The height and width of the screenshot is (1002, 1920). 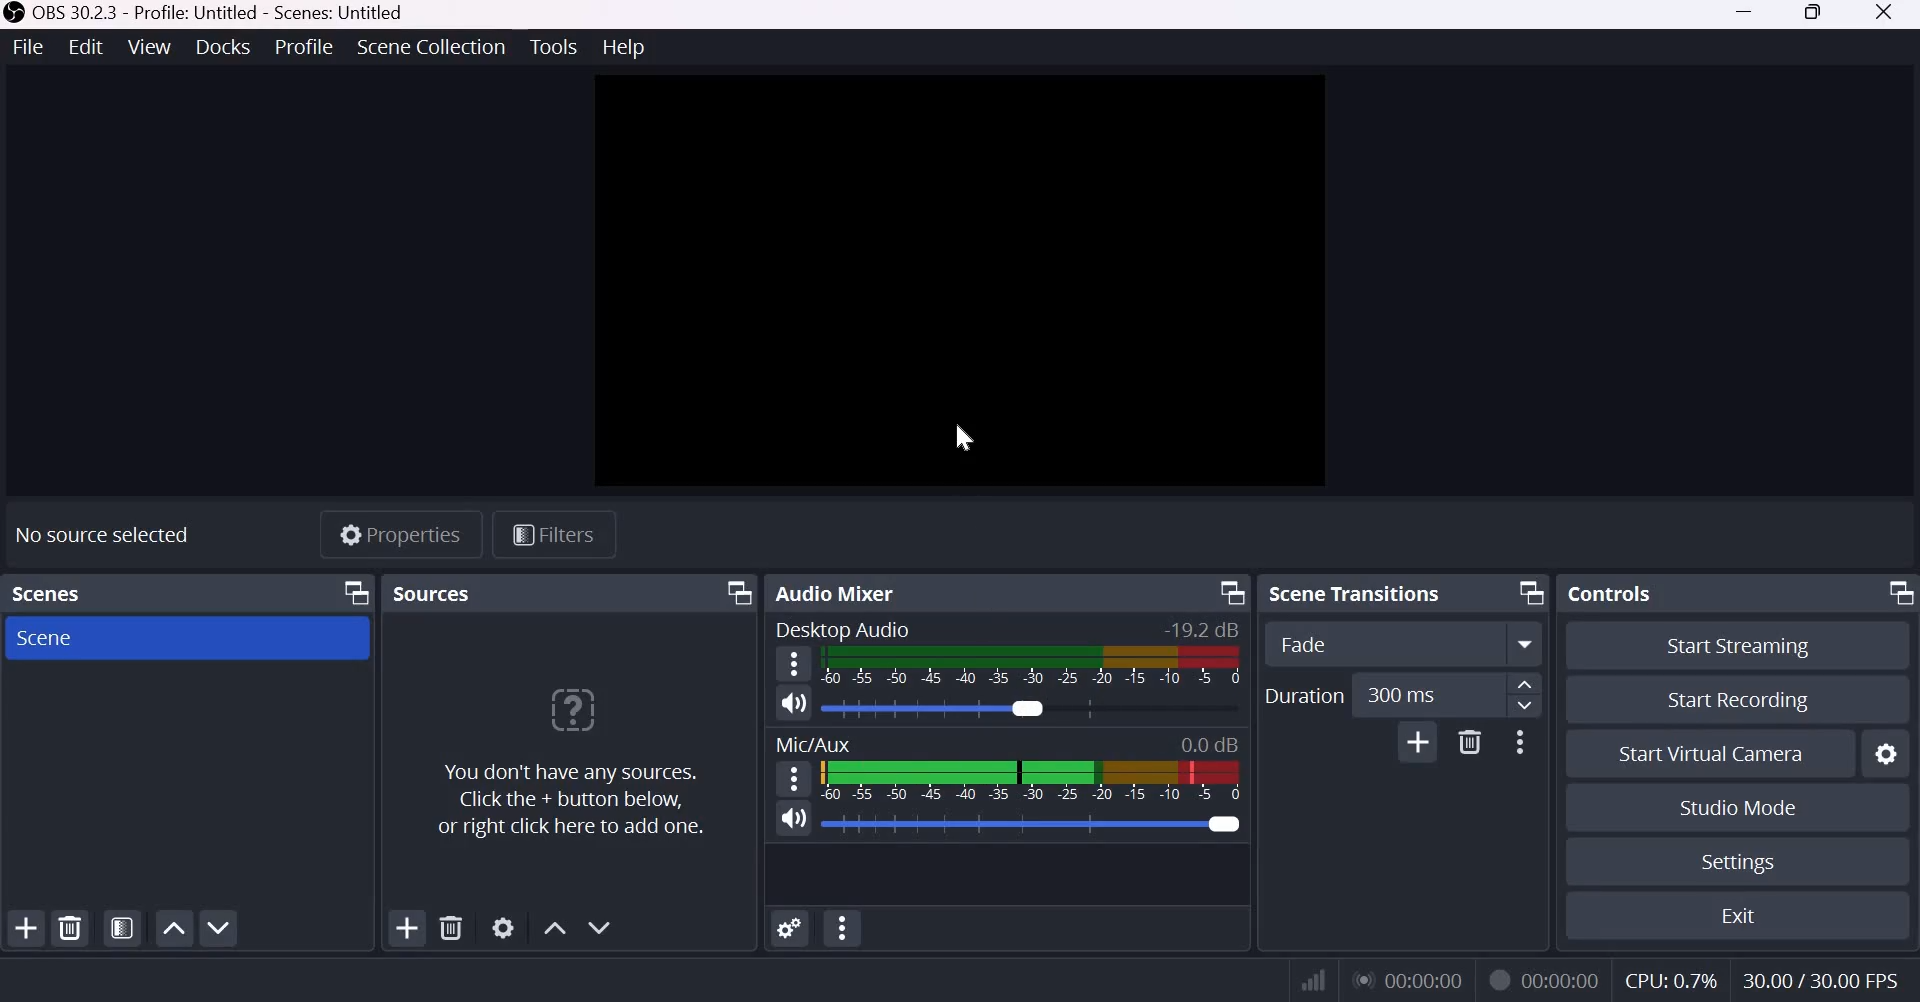 What do you see at coordinates (625, 47) in the screenshot?
I see `Help` at bounding box center [625, 47].